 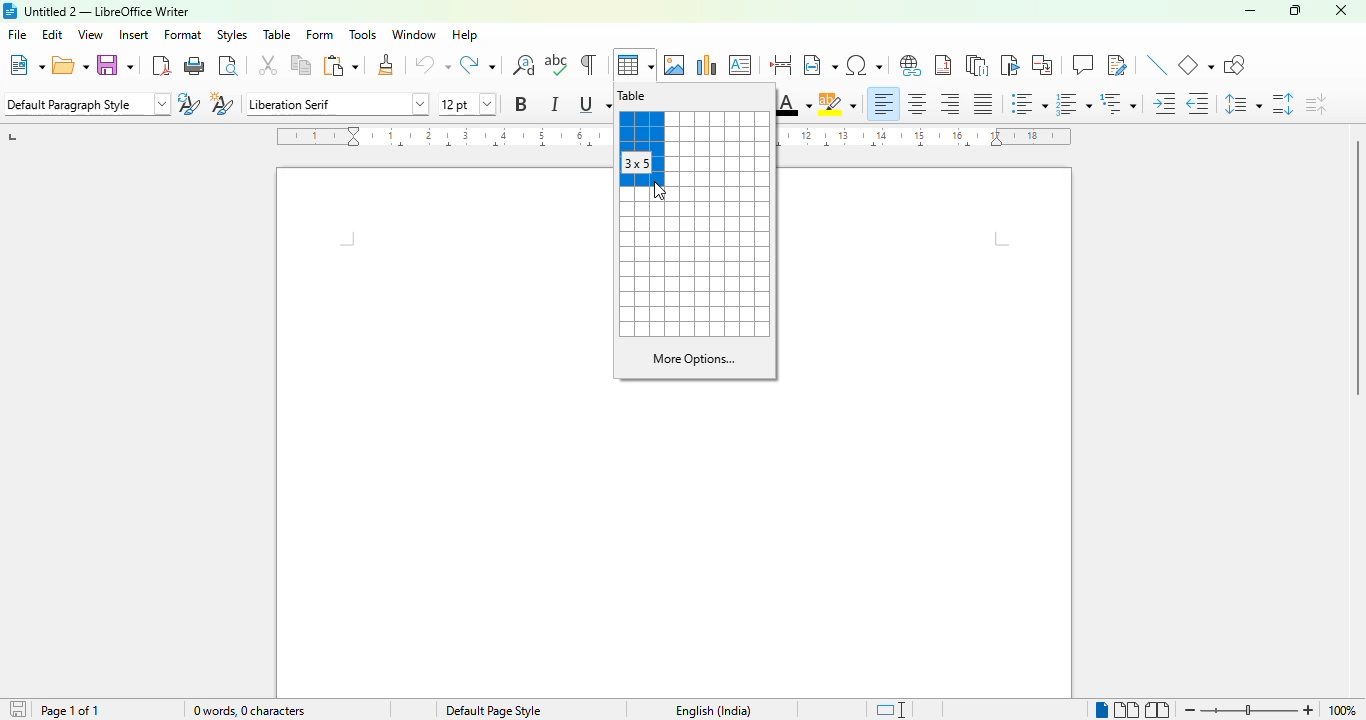 I want to click on insert special characters, so click(x=863, y=65).